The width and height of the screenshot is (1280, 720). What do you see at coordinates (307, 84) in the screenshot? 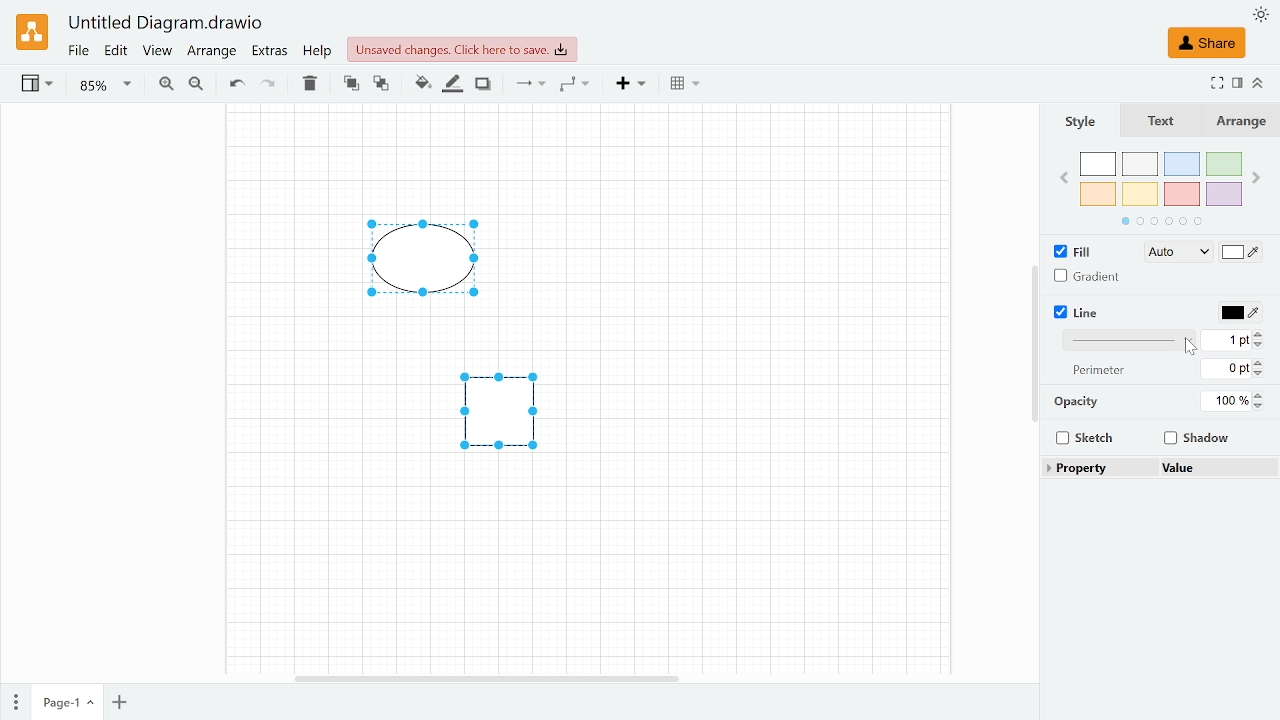
I see `Delete` at bounding box center [307, 84].